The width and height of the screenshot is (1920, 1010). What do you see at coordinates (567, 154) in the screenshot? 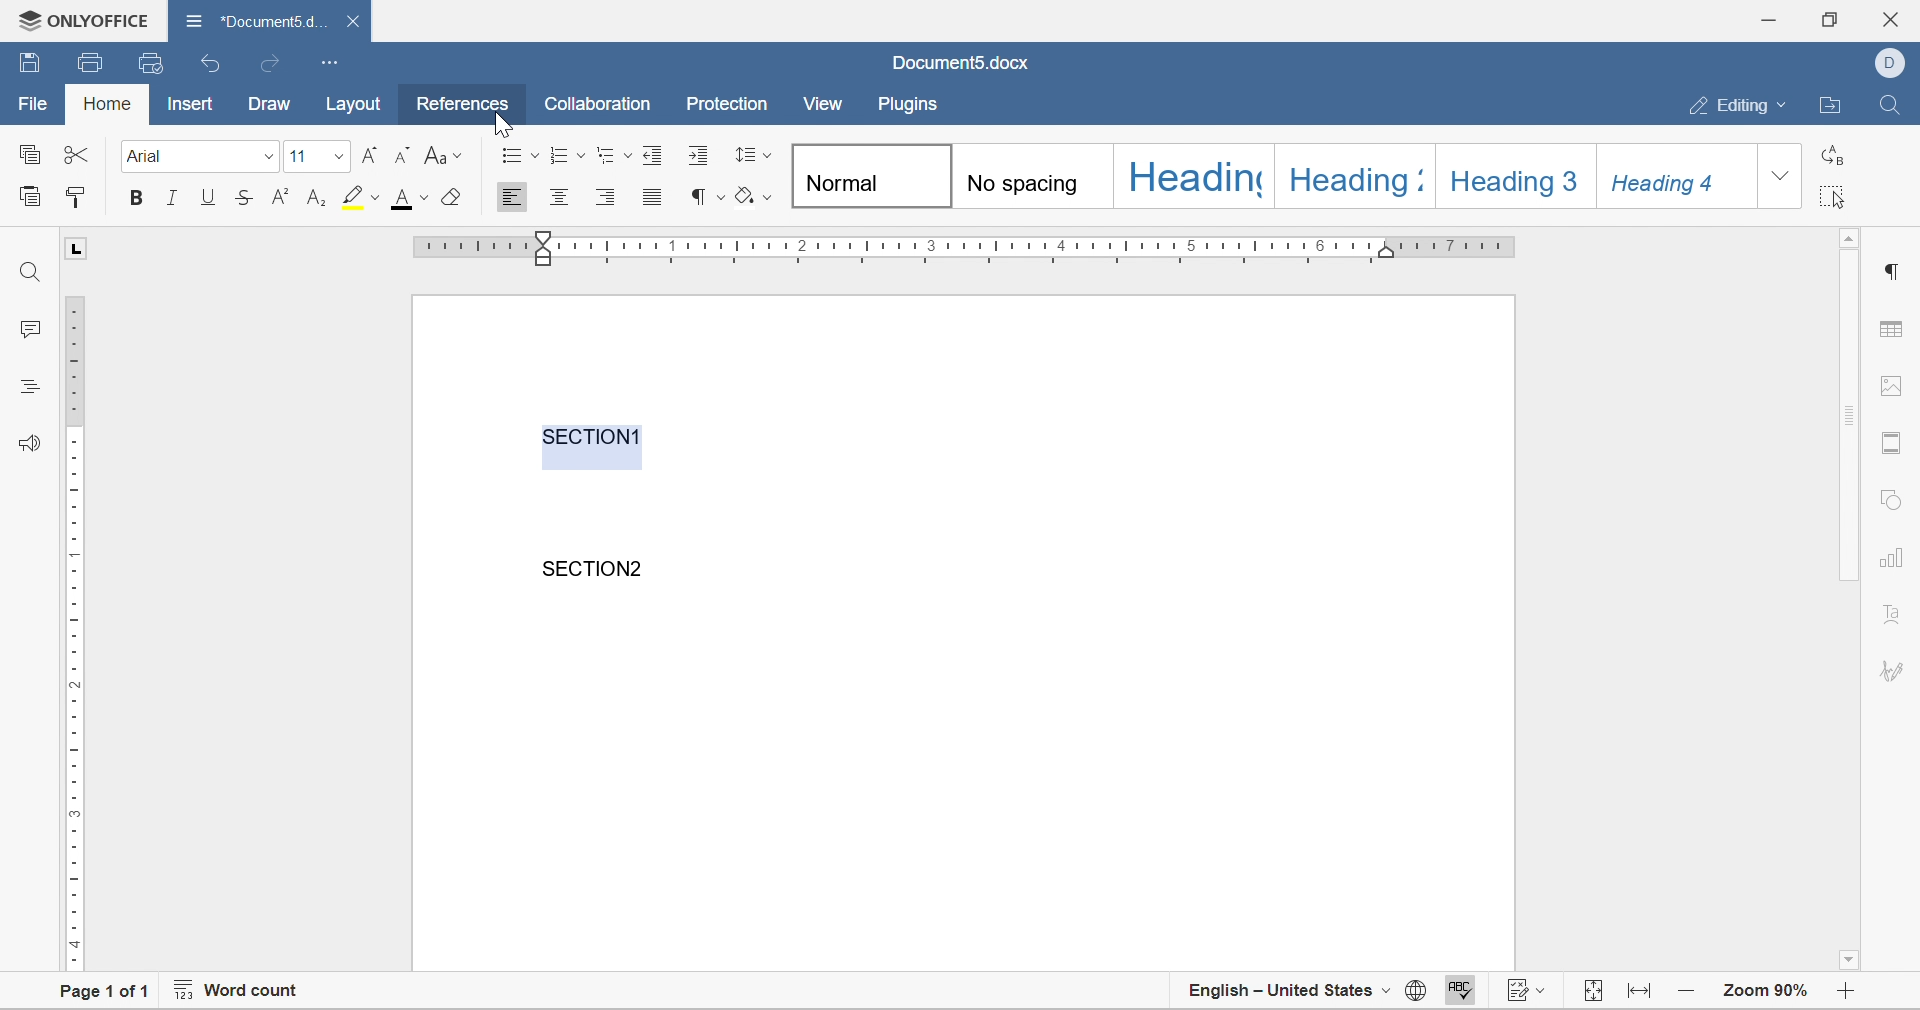
I see `numbering` at bounding box center [567, 154].